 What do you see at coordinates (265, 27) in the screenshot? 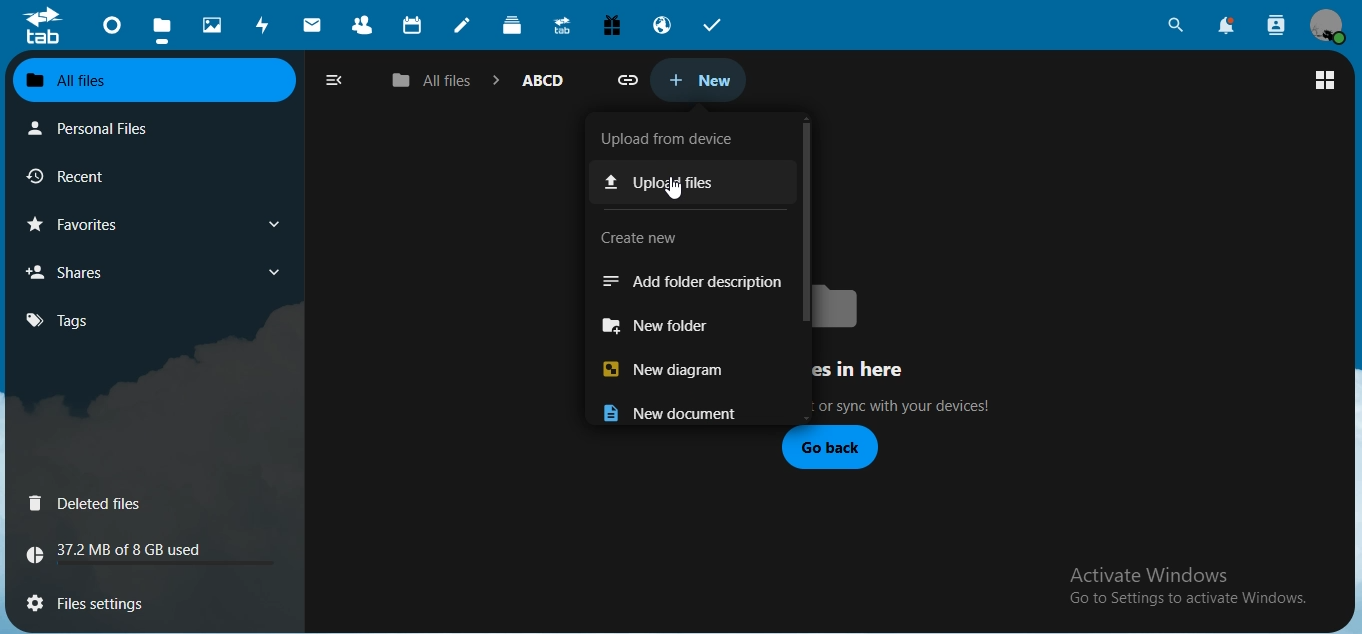
I see `activity` at bounding box center [265, 27].